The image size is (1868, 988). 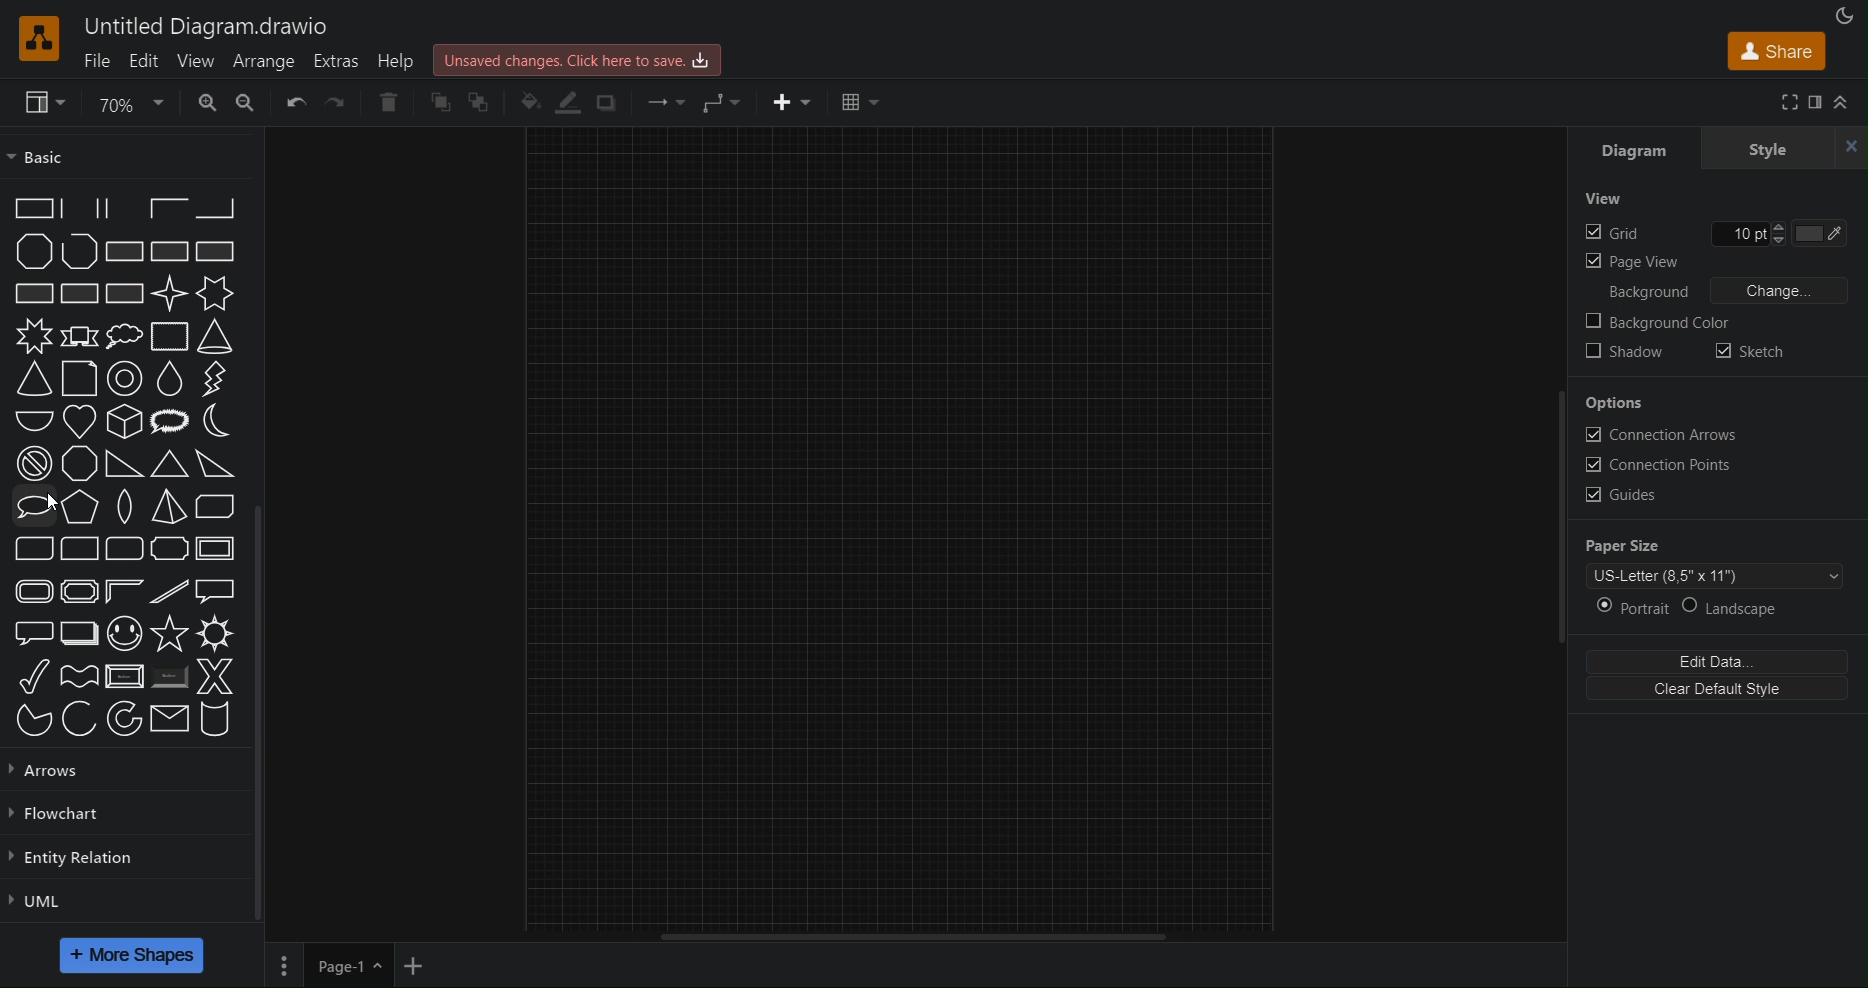 What do you see at coordinates (912, 936) in the screenshot?
I see `Scrollbar` at bounding box center [912, 936].